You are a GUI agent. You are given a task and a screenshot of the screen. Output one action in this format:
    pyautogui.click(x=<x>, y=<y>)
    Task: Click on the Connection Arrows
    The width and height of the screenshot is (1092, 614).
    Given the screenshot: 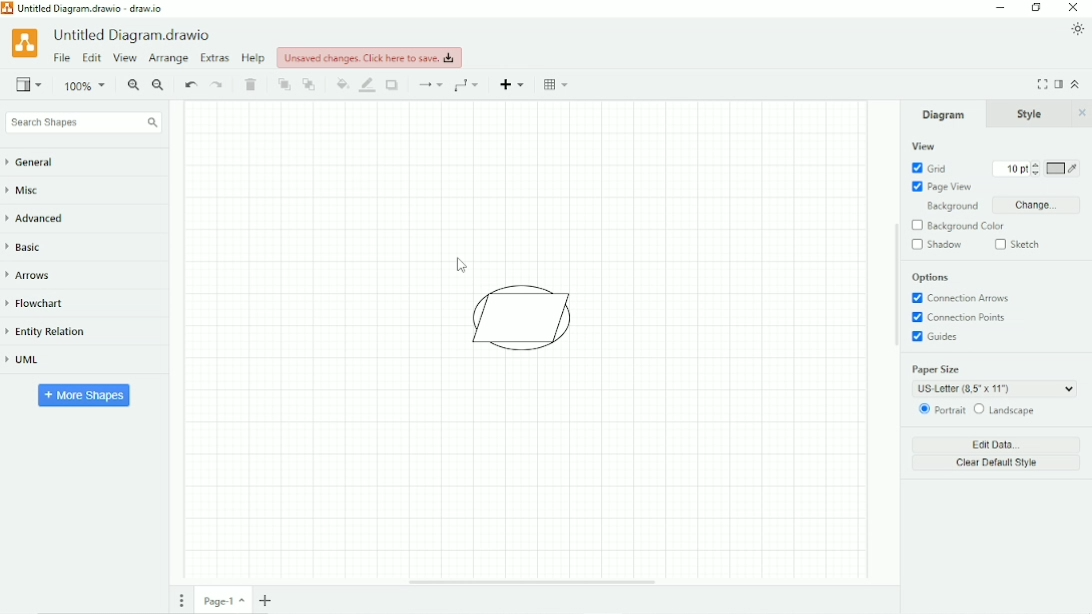 What is the action you would take?
    pyautogui.click(x=962, y=298)
    